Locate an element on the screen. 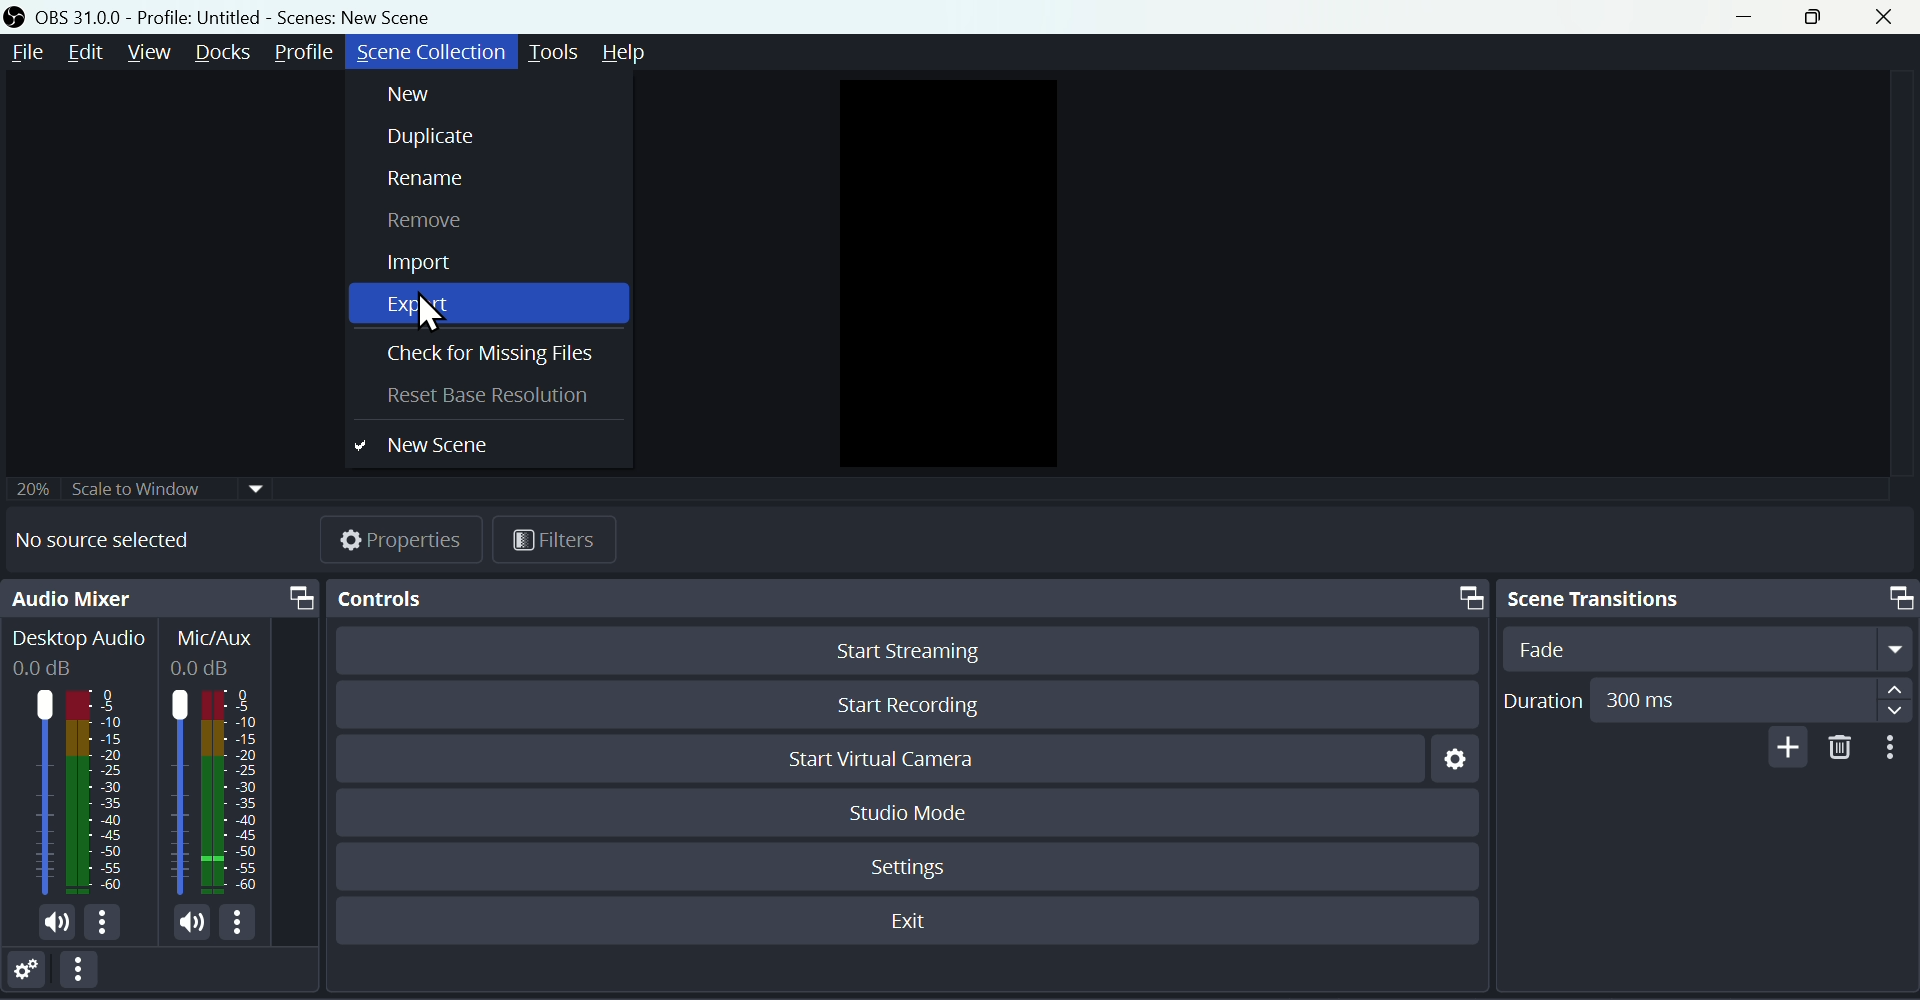 Image resolution: width=1920 pixels, height=1000 pixels. Duplicate is located at coordinates (419, 140).